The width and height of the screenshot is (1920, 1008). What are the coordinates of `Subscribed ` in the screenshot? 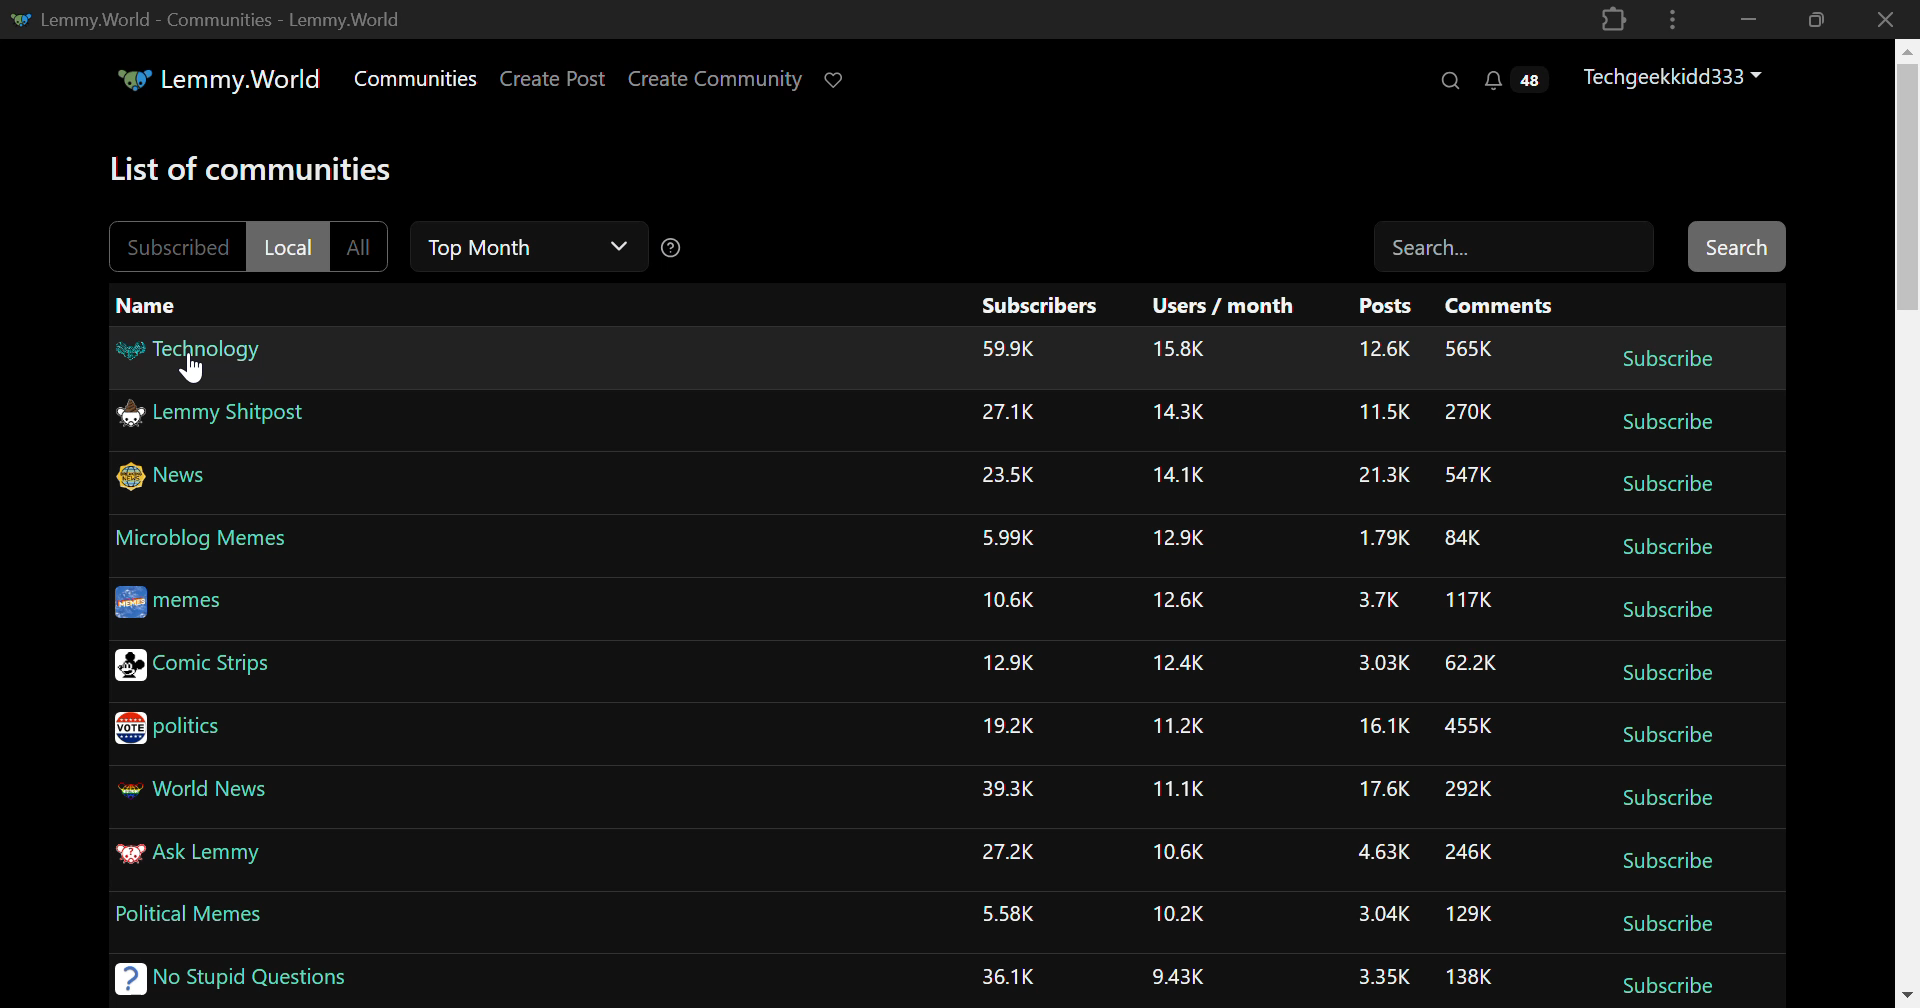 It's located at (174, 246).